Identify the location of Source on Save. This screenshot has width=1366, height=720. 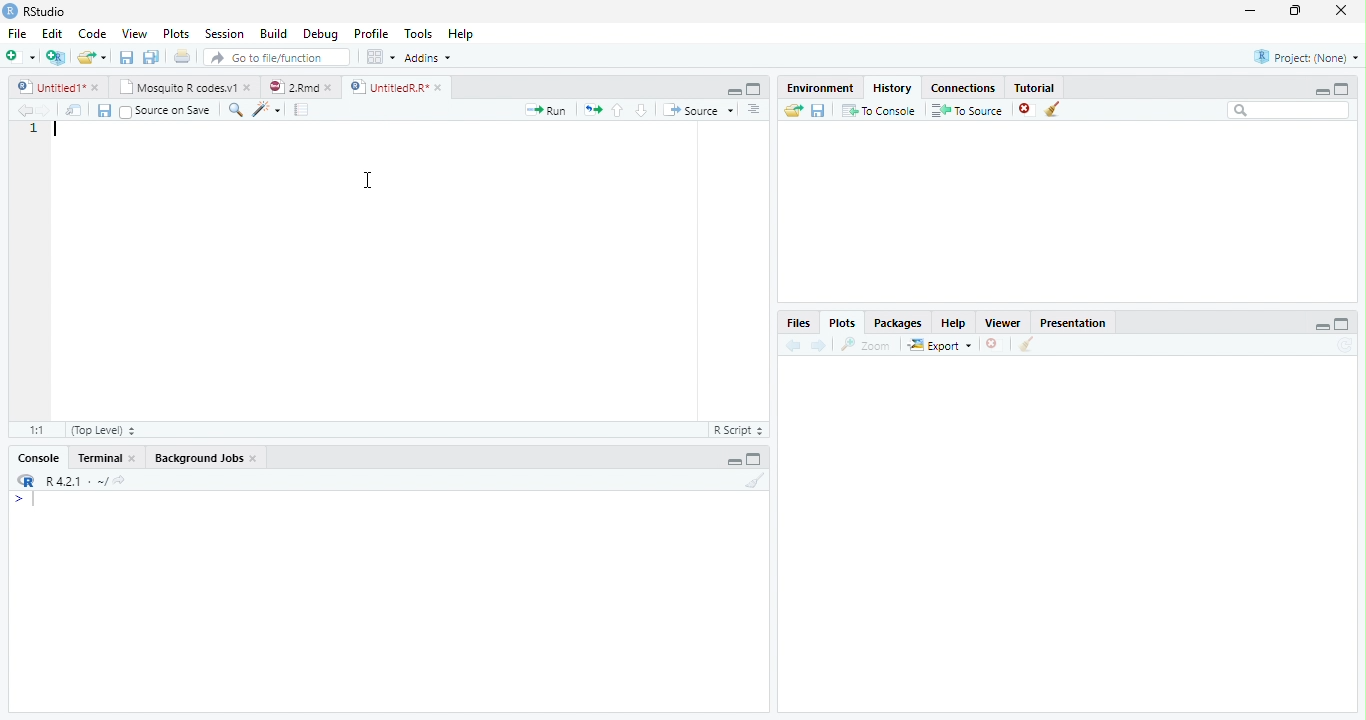
(163, 111).